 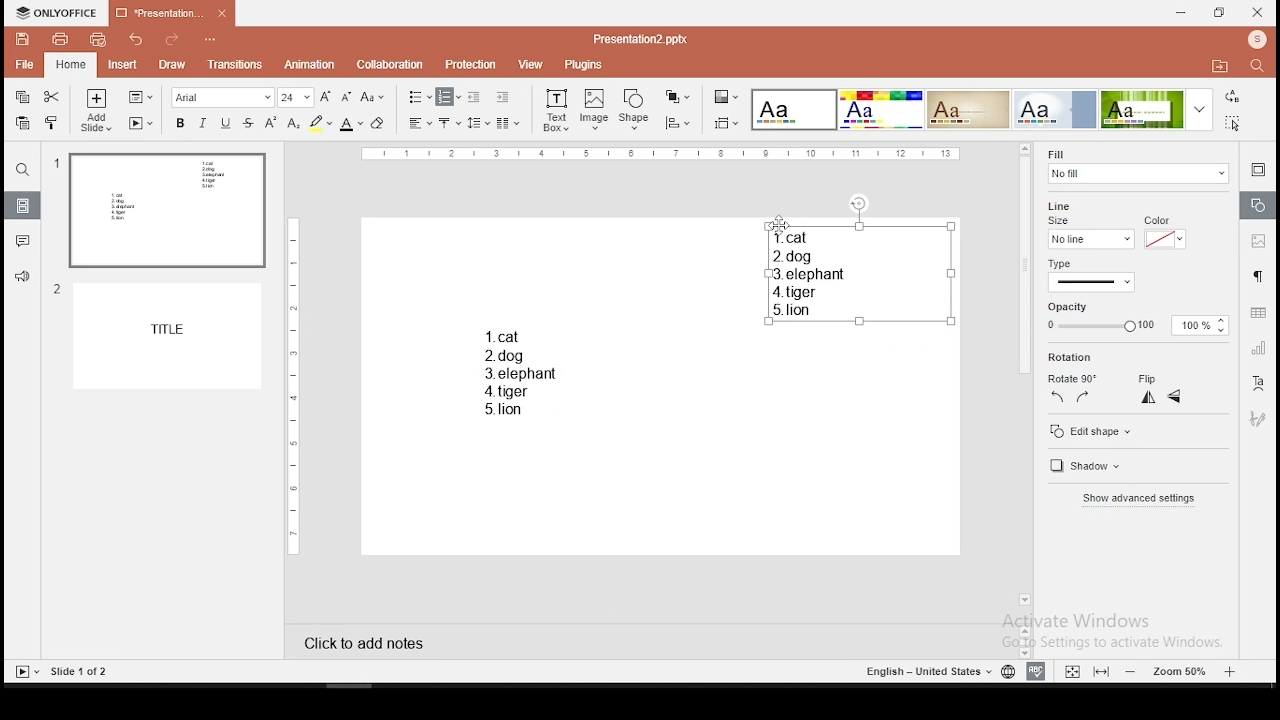 I want to click on home, so click(x=72, y=64).